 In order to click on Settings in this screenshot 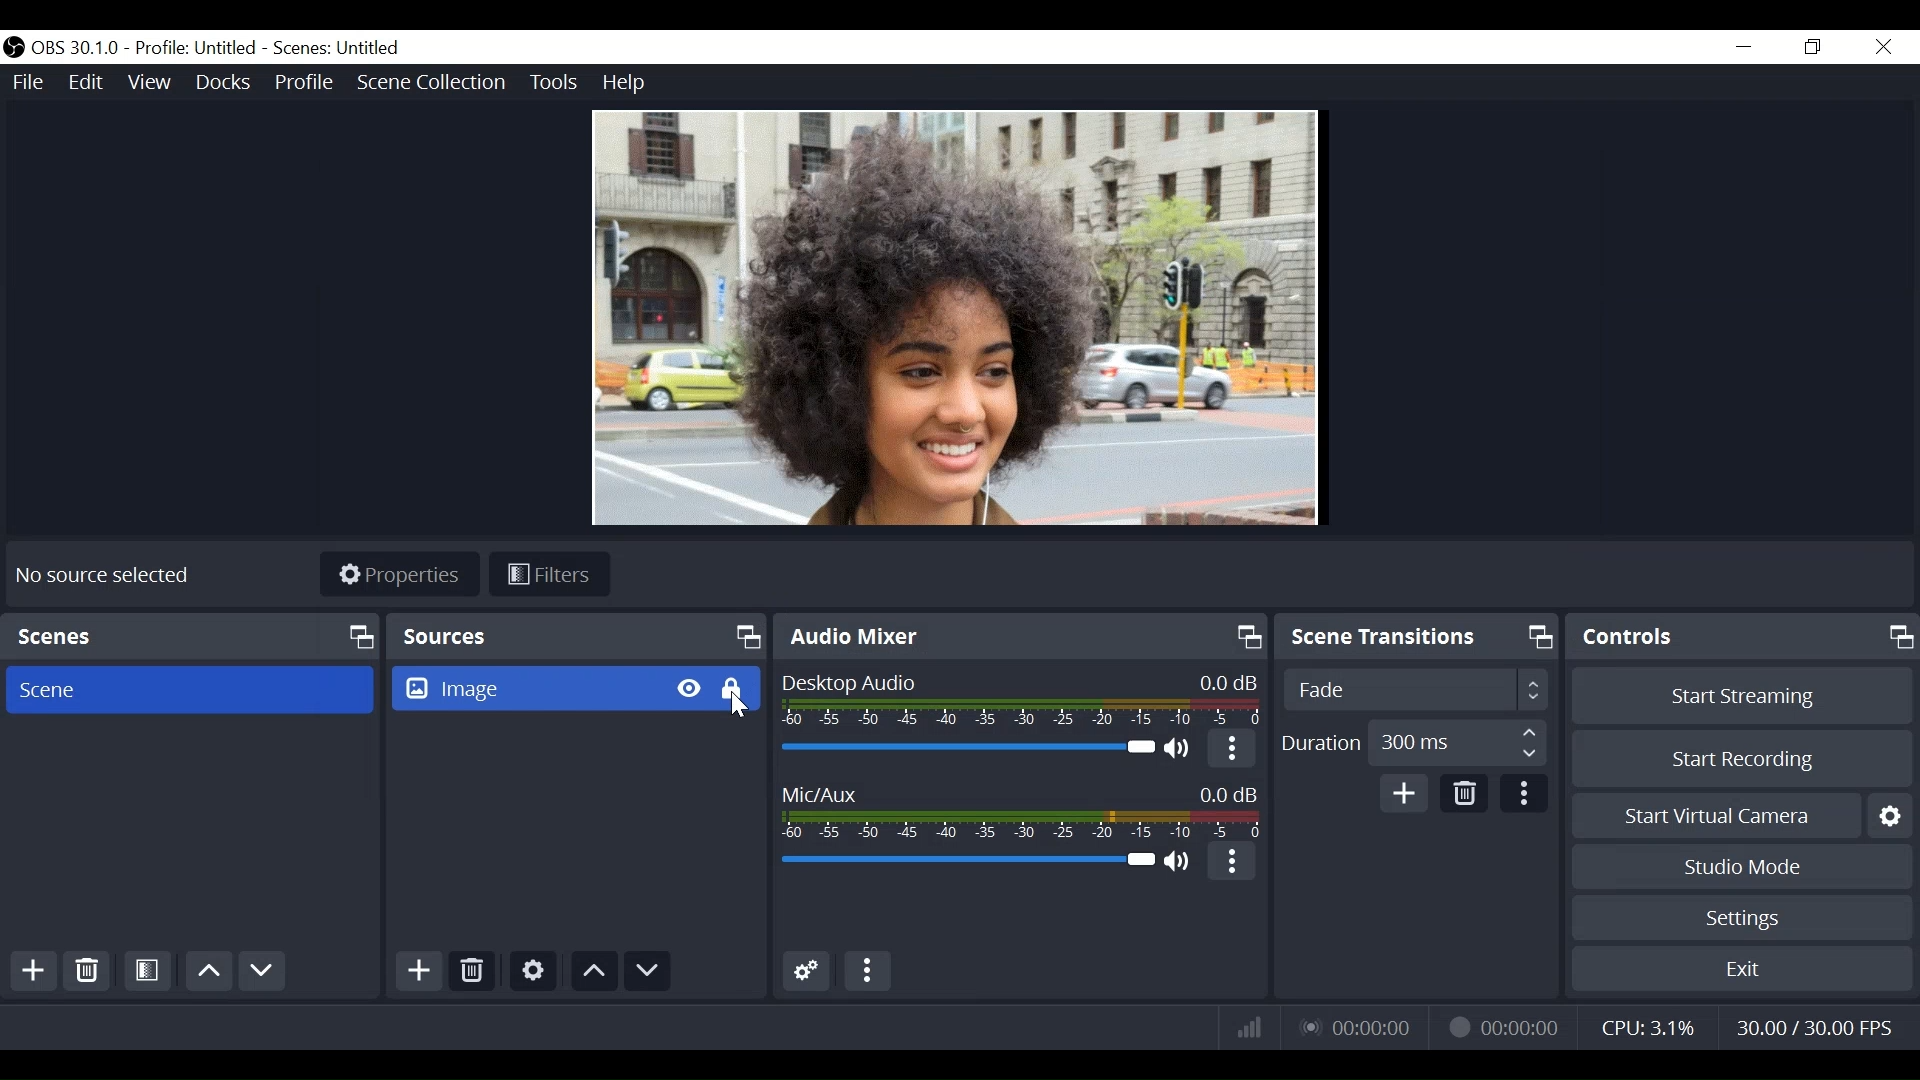, I will do `click(533, 970)`.